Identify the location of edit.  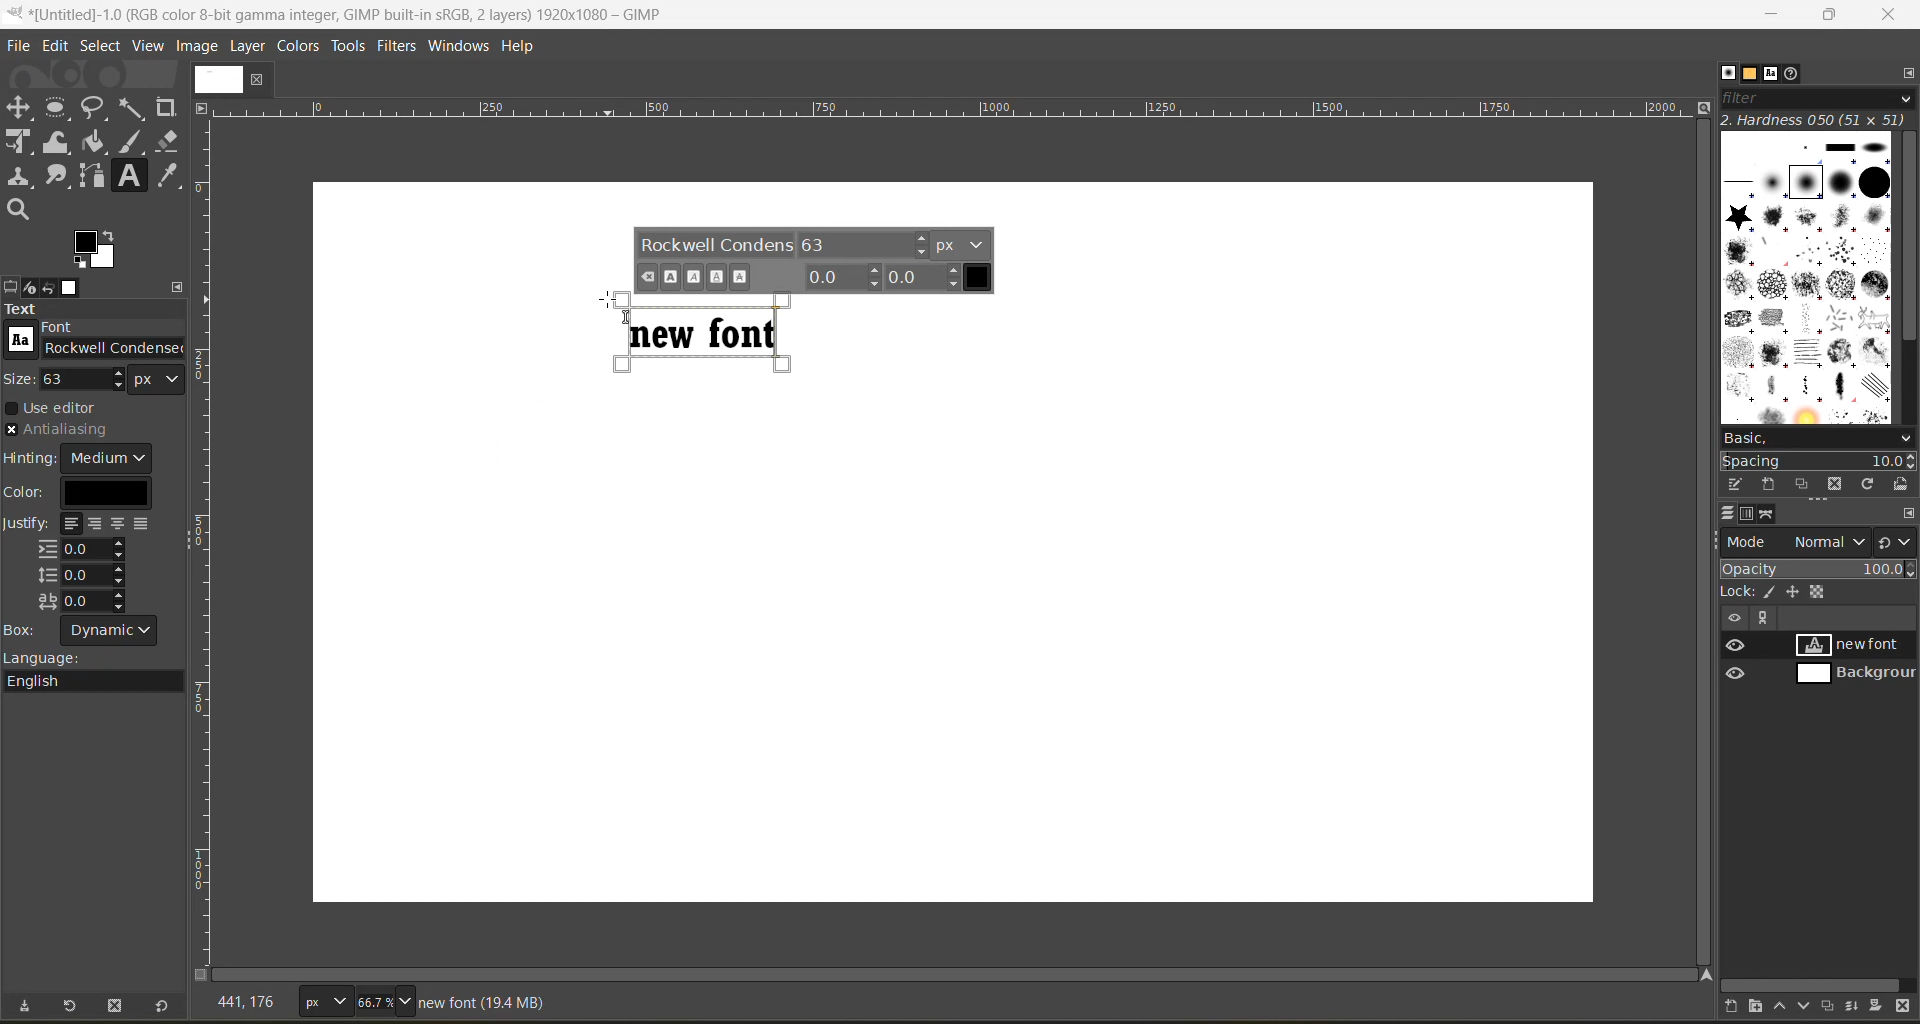
(57, 48).